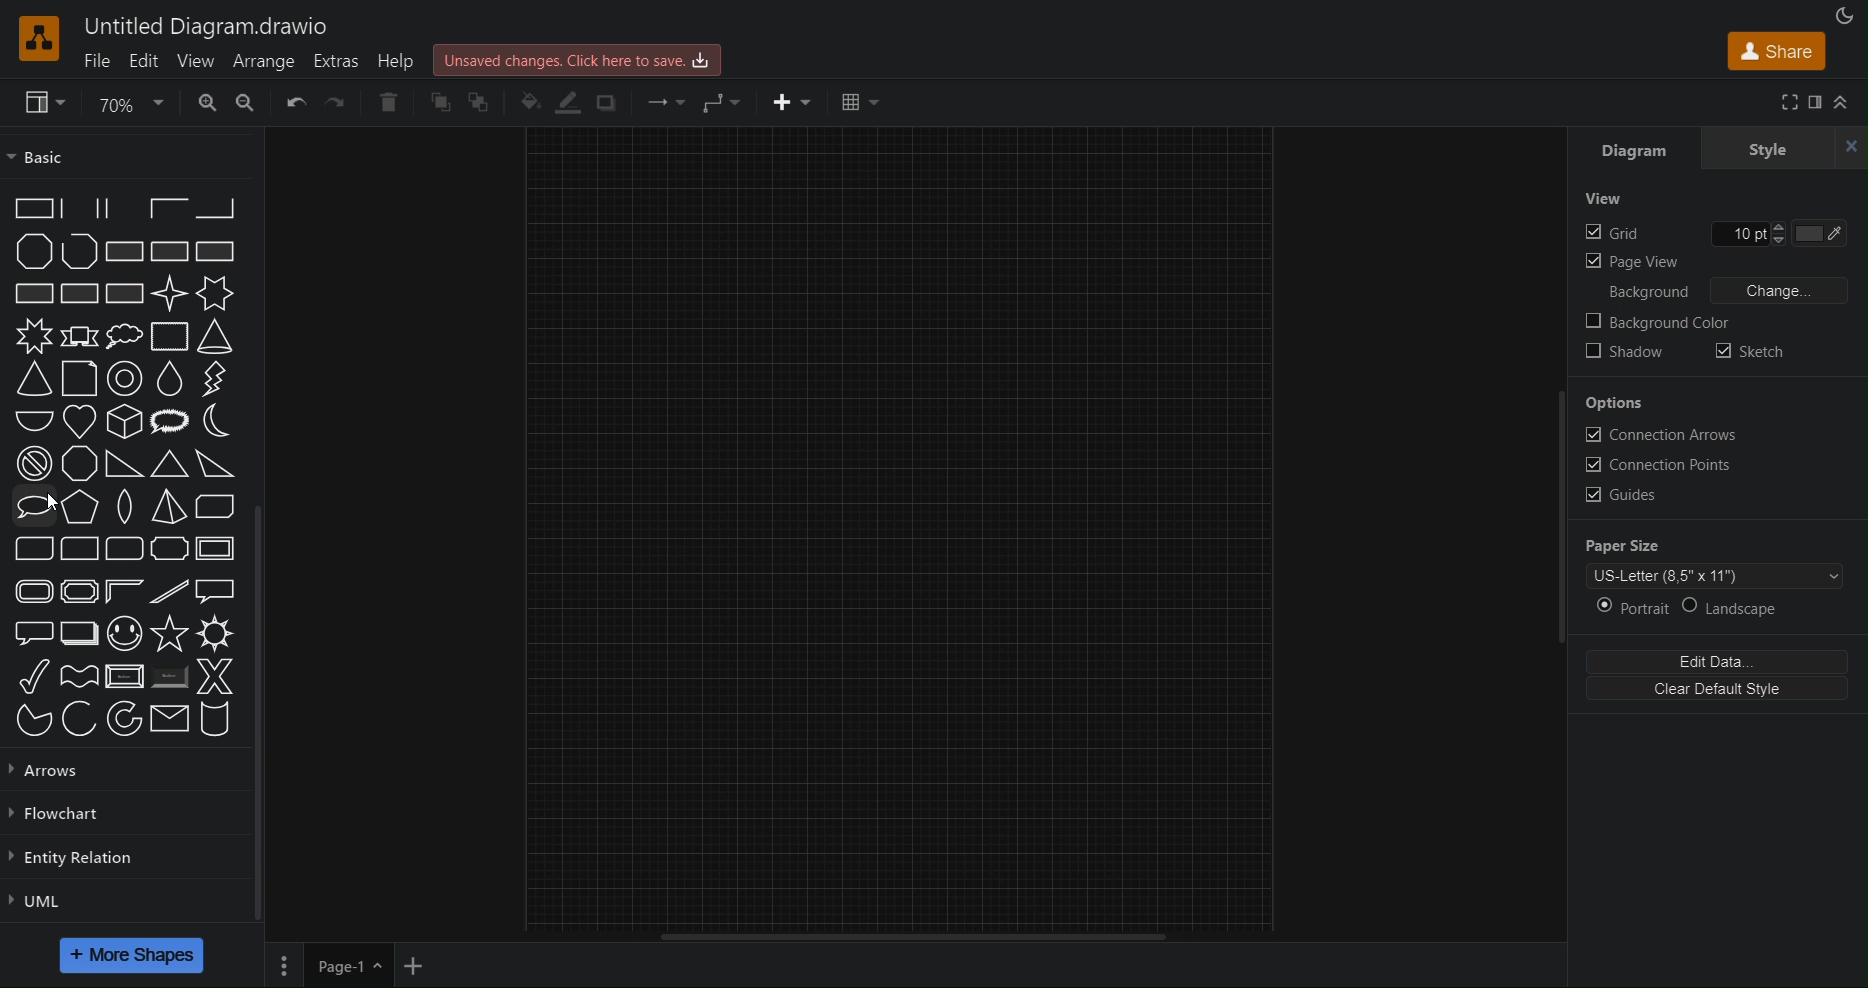  What do you see at coordinates (208, 105) in the screenshot?
I see `Zoom In` at bounding box center [208, 105].